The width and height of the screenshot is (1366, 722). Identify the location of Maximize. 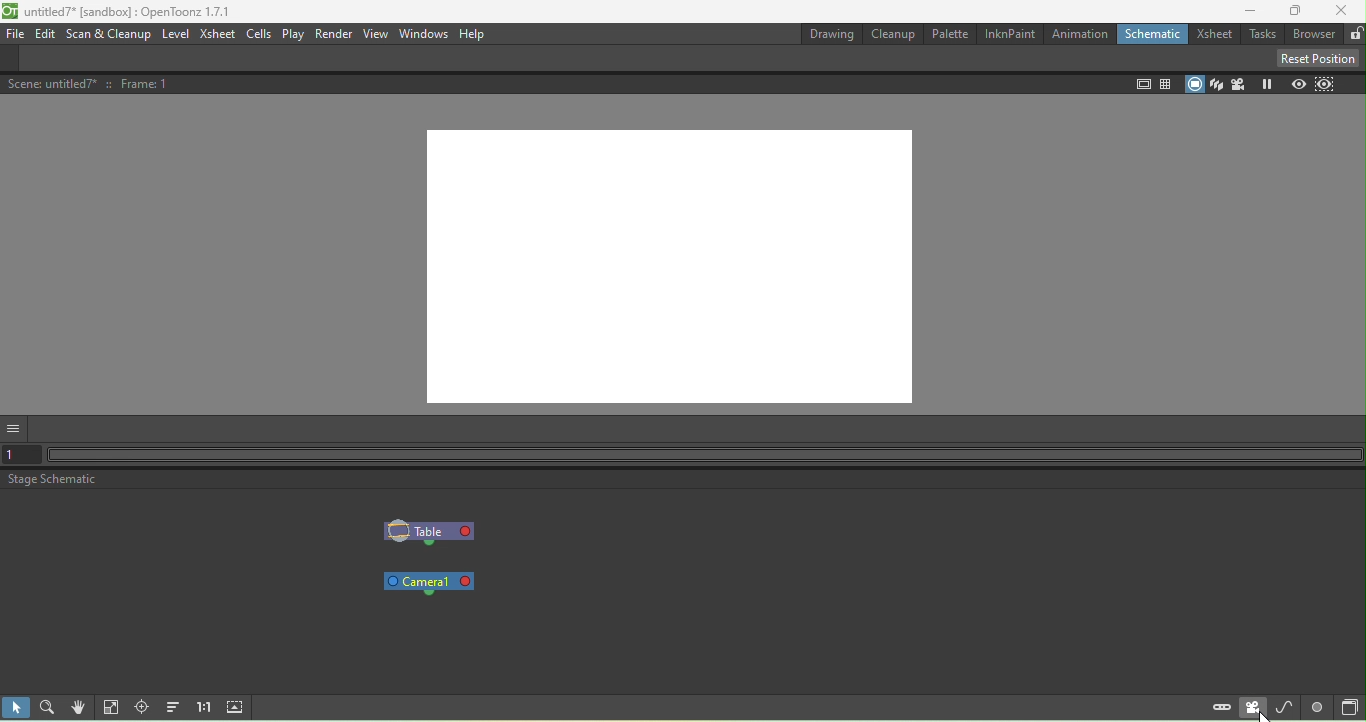
(1290, 12).